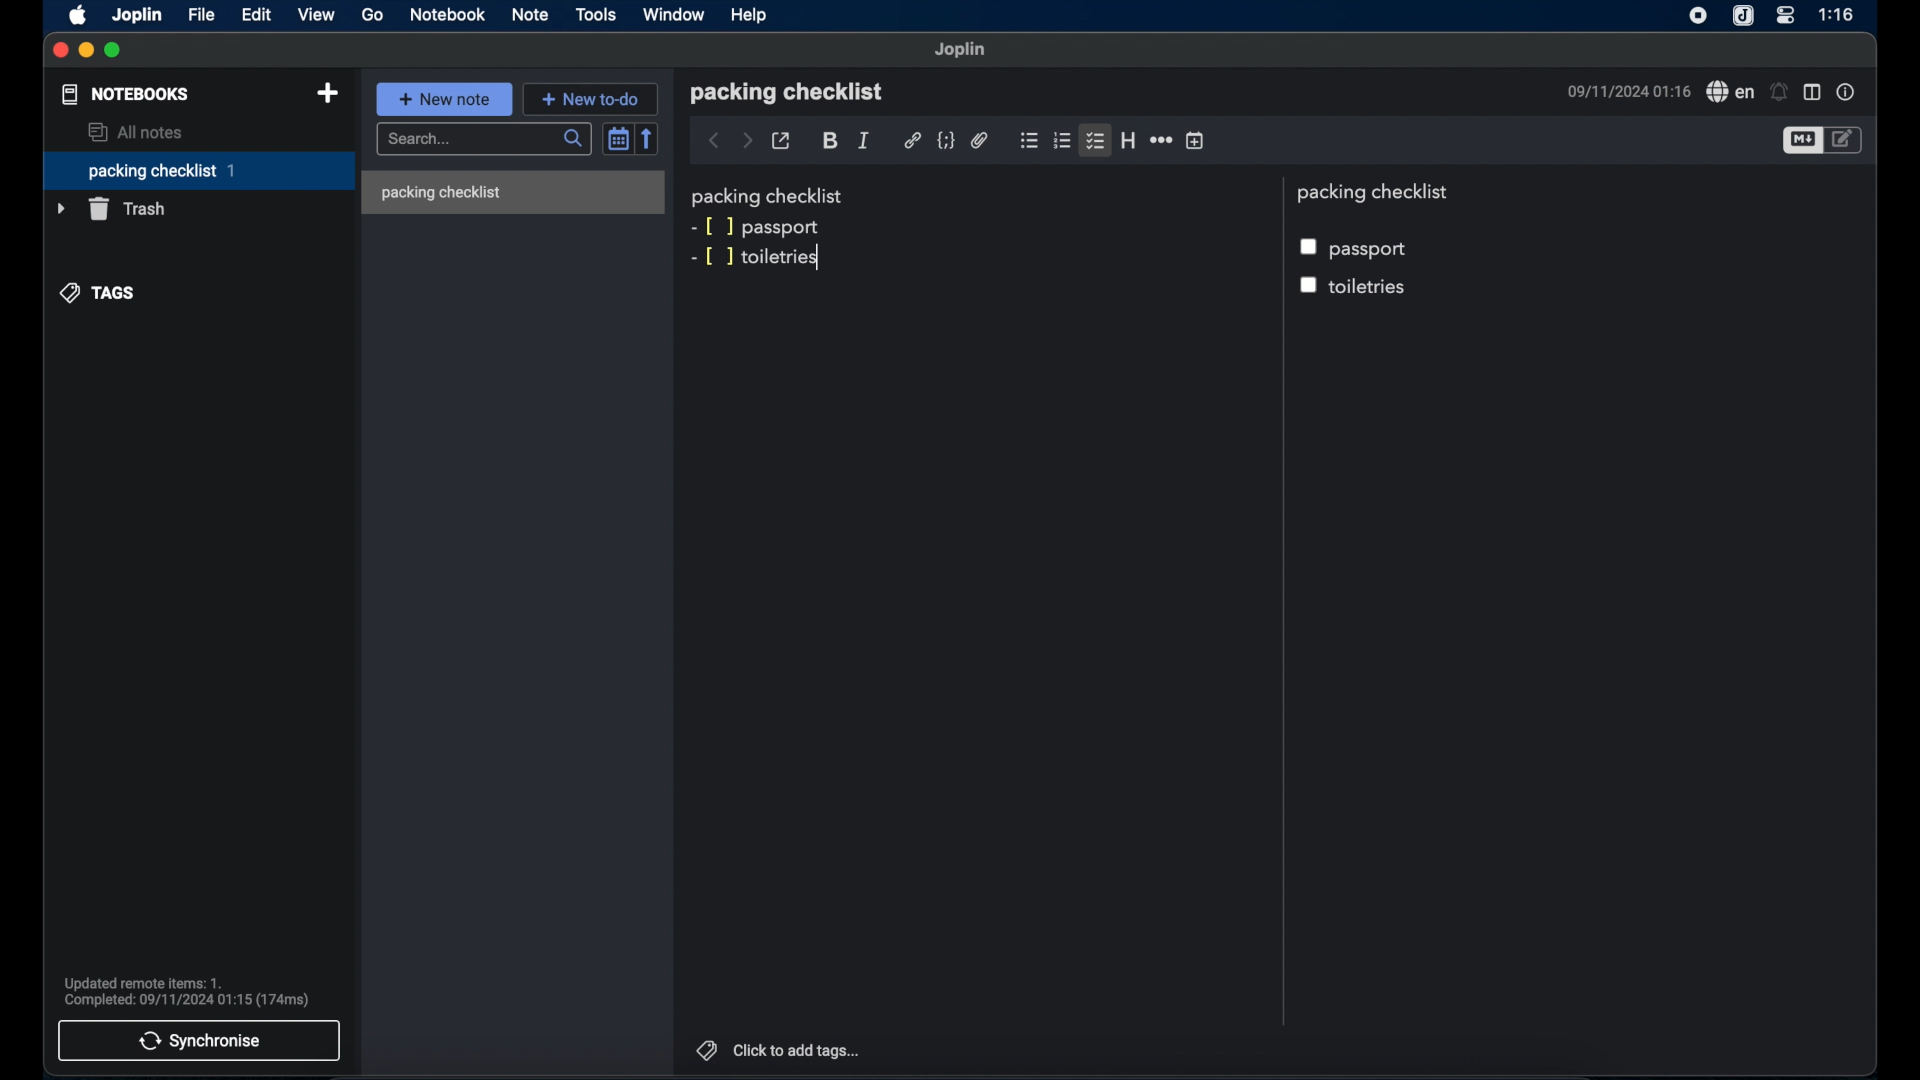 The height and width of the screenshot is (1080, 1920). What do you see at coordinates (97, 294) in the screenshot?
I see `tags` at bounding box center [97, 294].